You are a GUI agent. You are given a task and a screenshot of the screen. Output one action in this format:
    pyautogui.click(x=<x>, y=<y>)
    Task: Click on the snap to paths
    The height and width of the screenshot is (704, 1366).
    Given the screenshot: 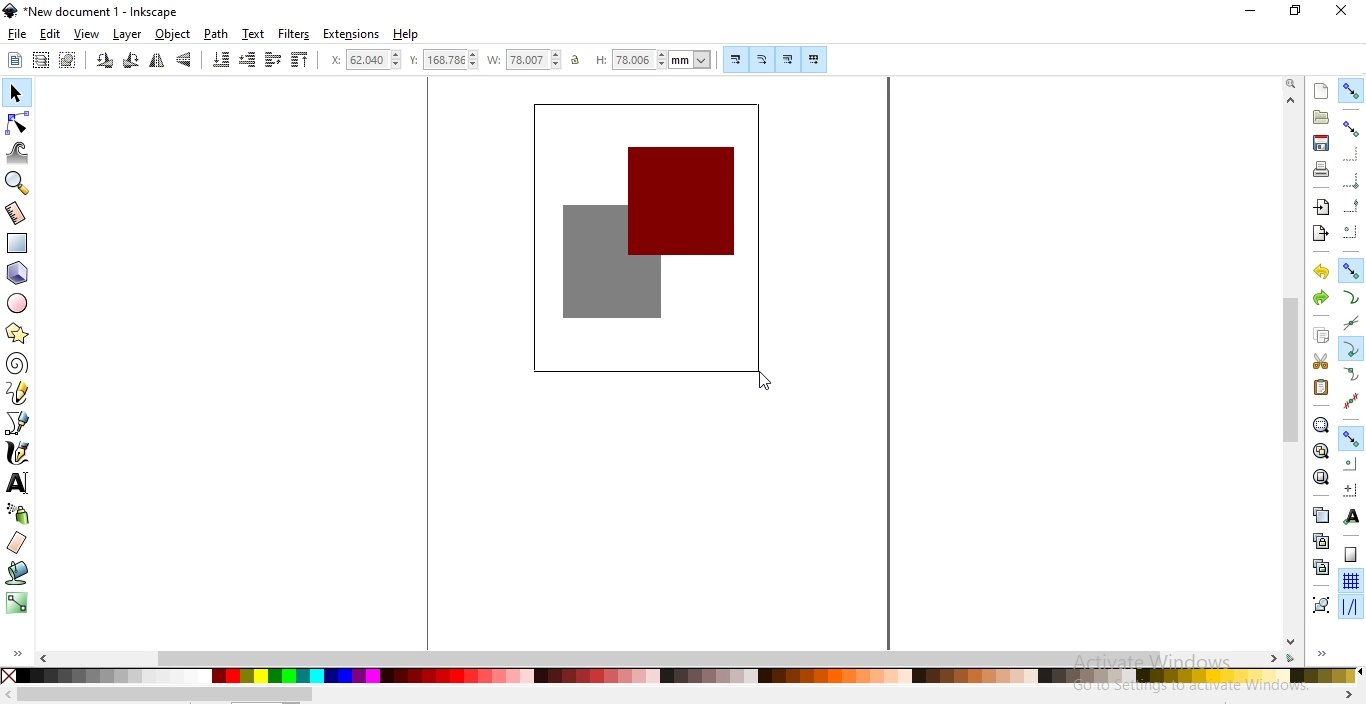 What is the action you would take?
    pyautogui.click(x=1351, y=298)
    